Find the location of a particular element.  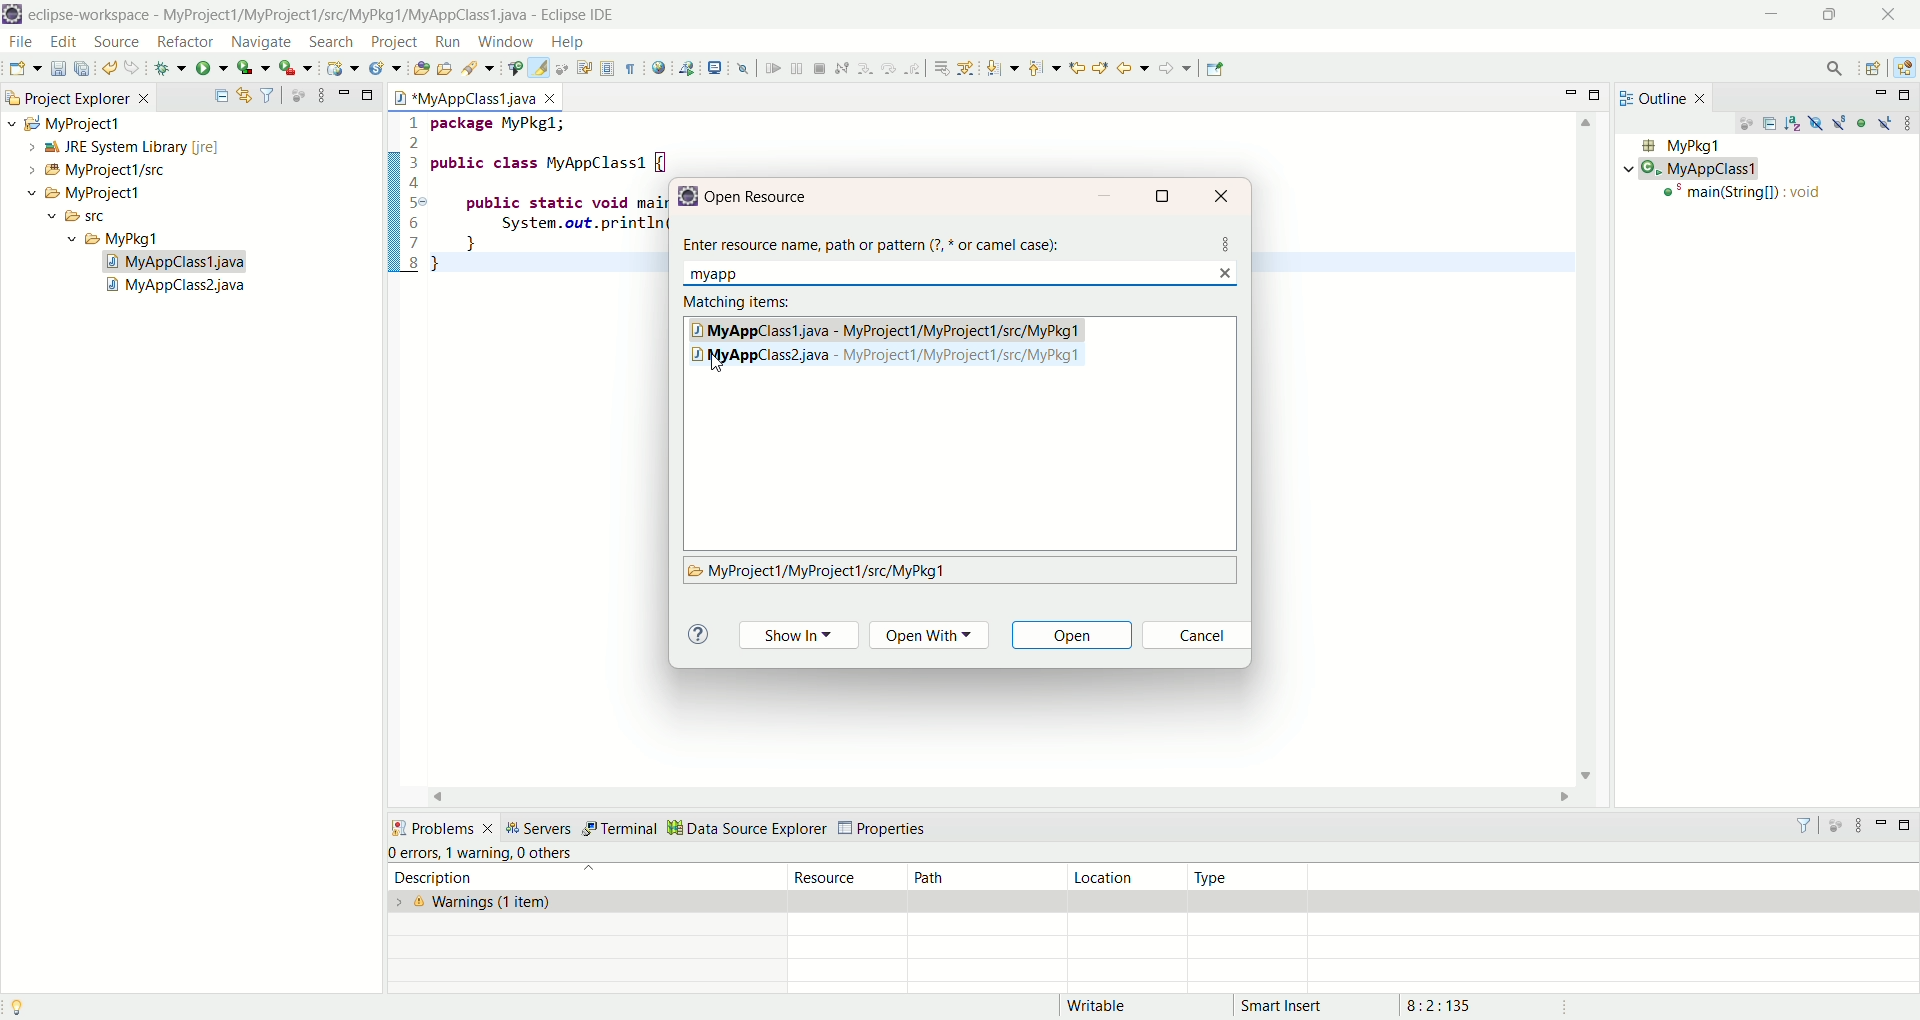

link with editor is located at coordinates (245, 95).